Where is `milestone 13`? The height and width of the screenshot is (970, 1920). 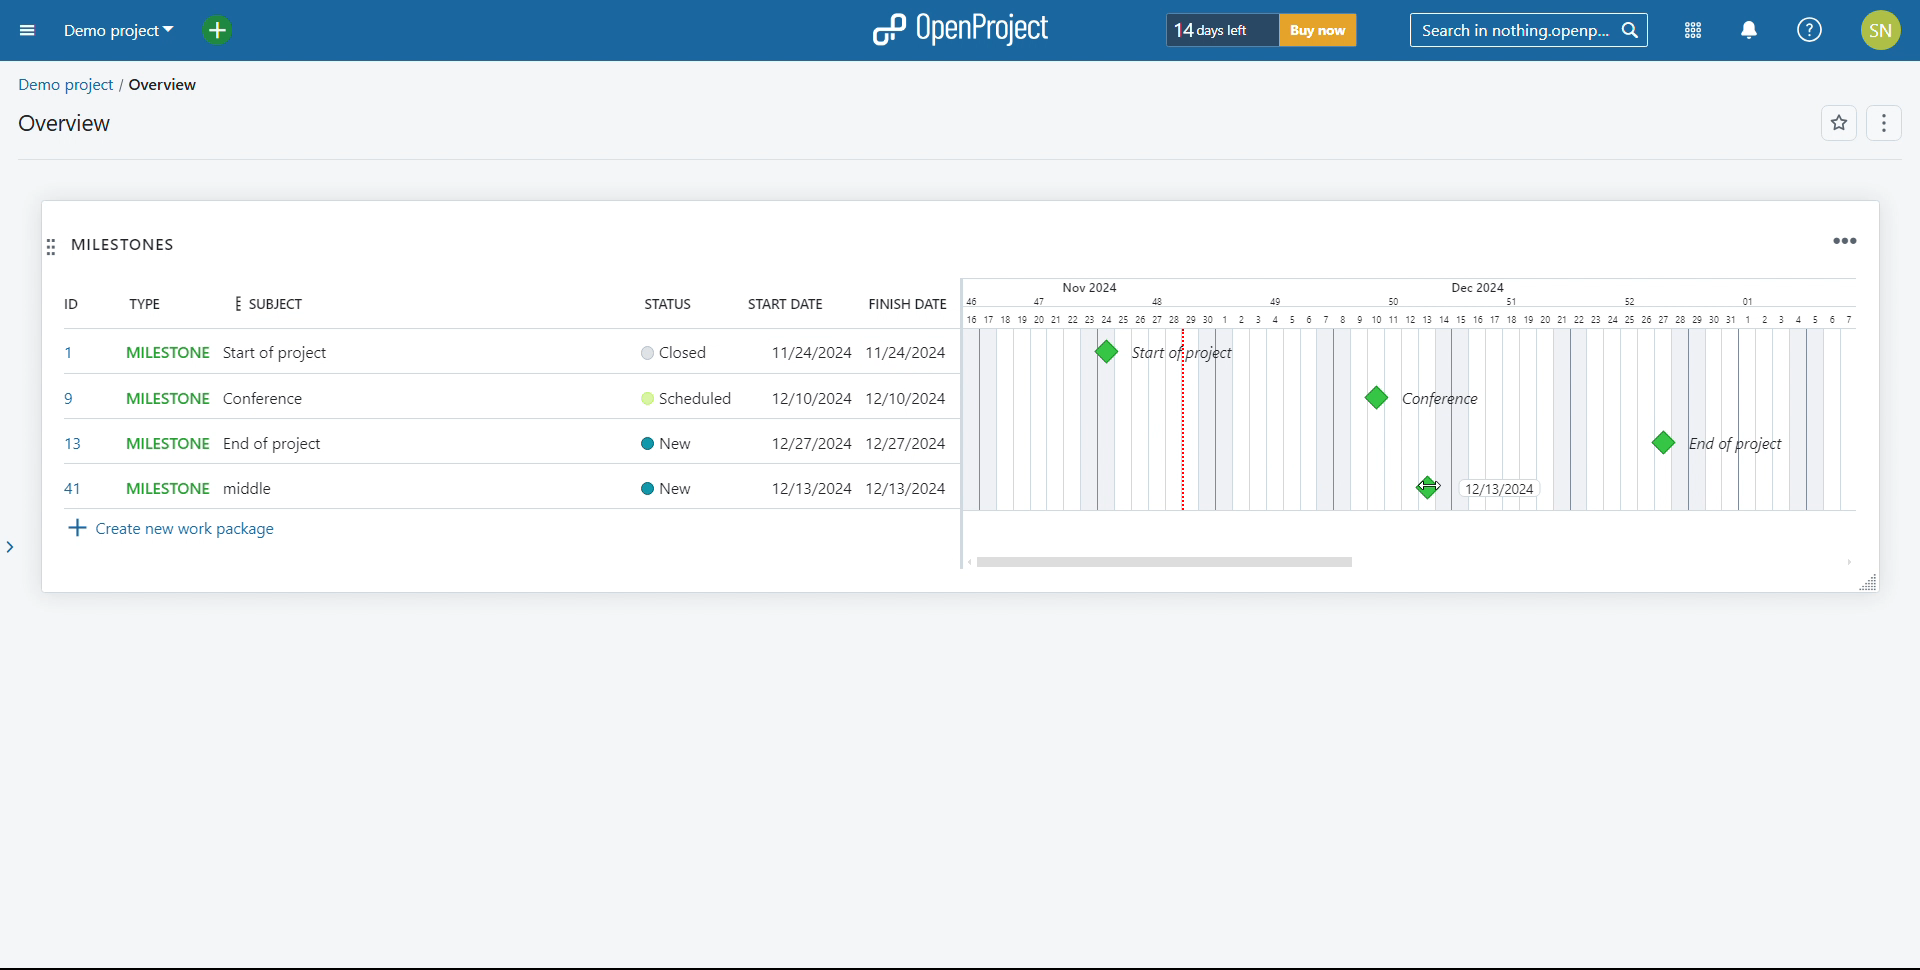
milestone 13 is located at coordinates (1662, 443).